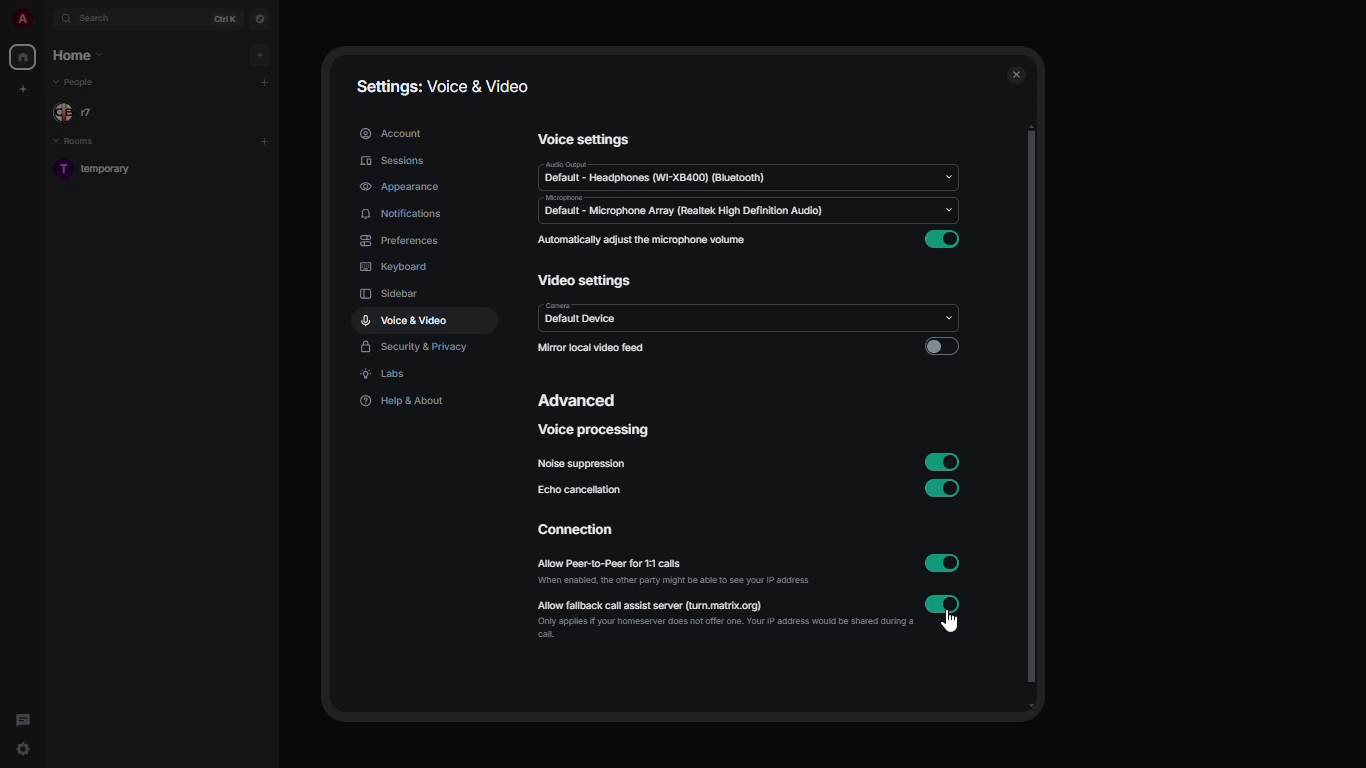 The image size is (1366, 768). What do you see at coordinates (103, 18) in the screenshot?
I see `search` at bounding box center [103, 18].